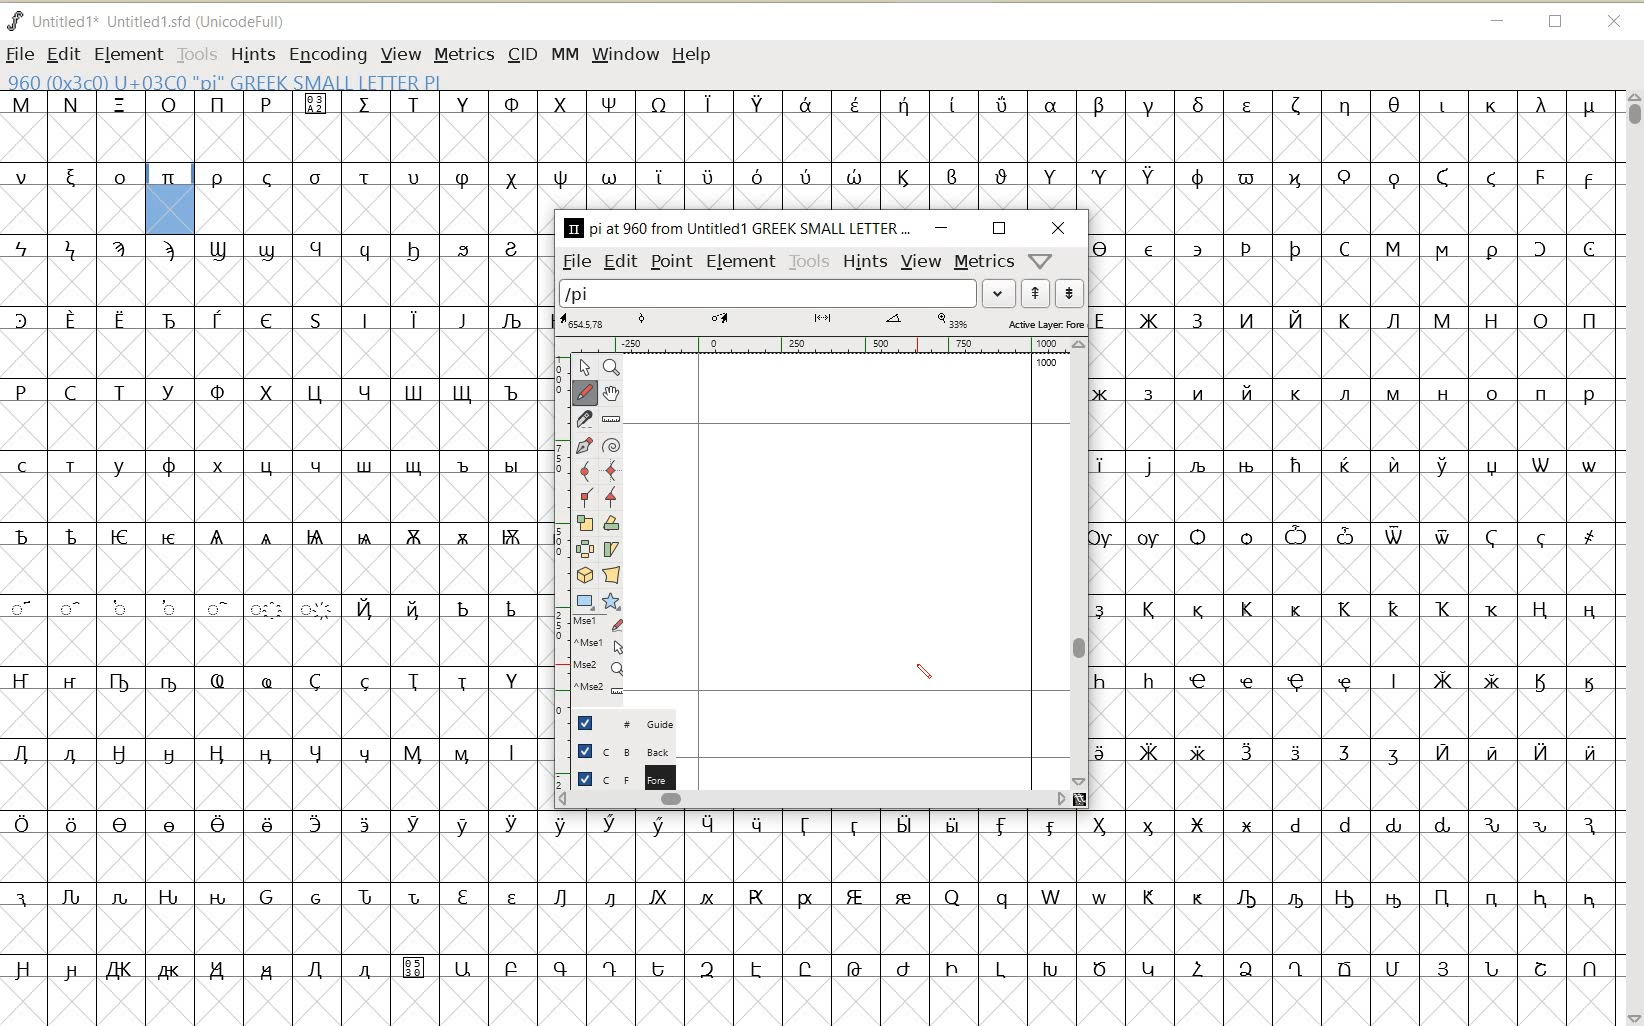 The width and height of the screenshot is (1644, 1026). What do you see at coordinates (1369, 523) in the screenshot?
I see `glyph characters` at bounding box center [1369, 523].